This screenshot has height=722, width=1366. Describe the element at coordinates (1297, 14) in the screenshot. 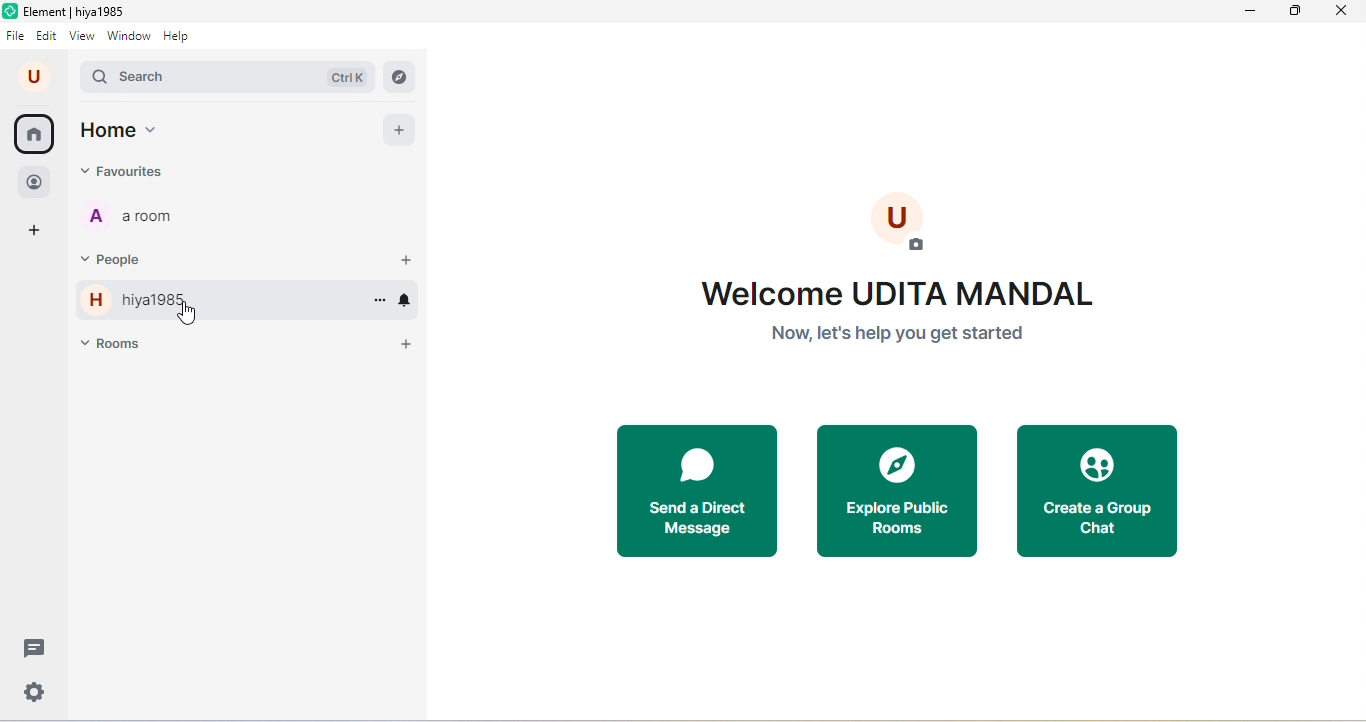

I see `maximize` at that location.